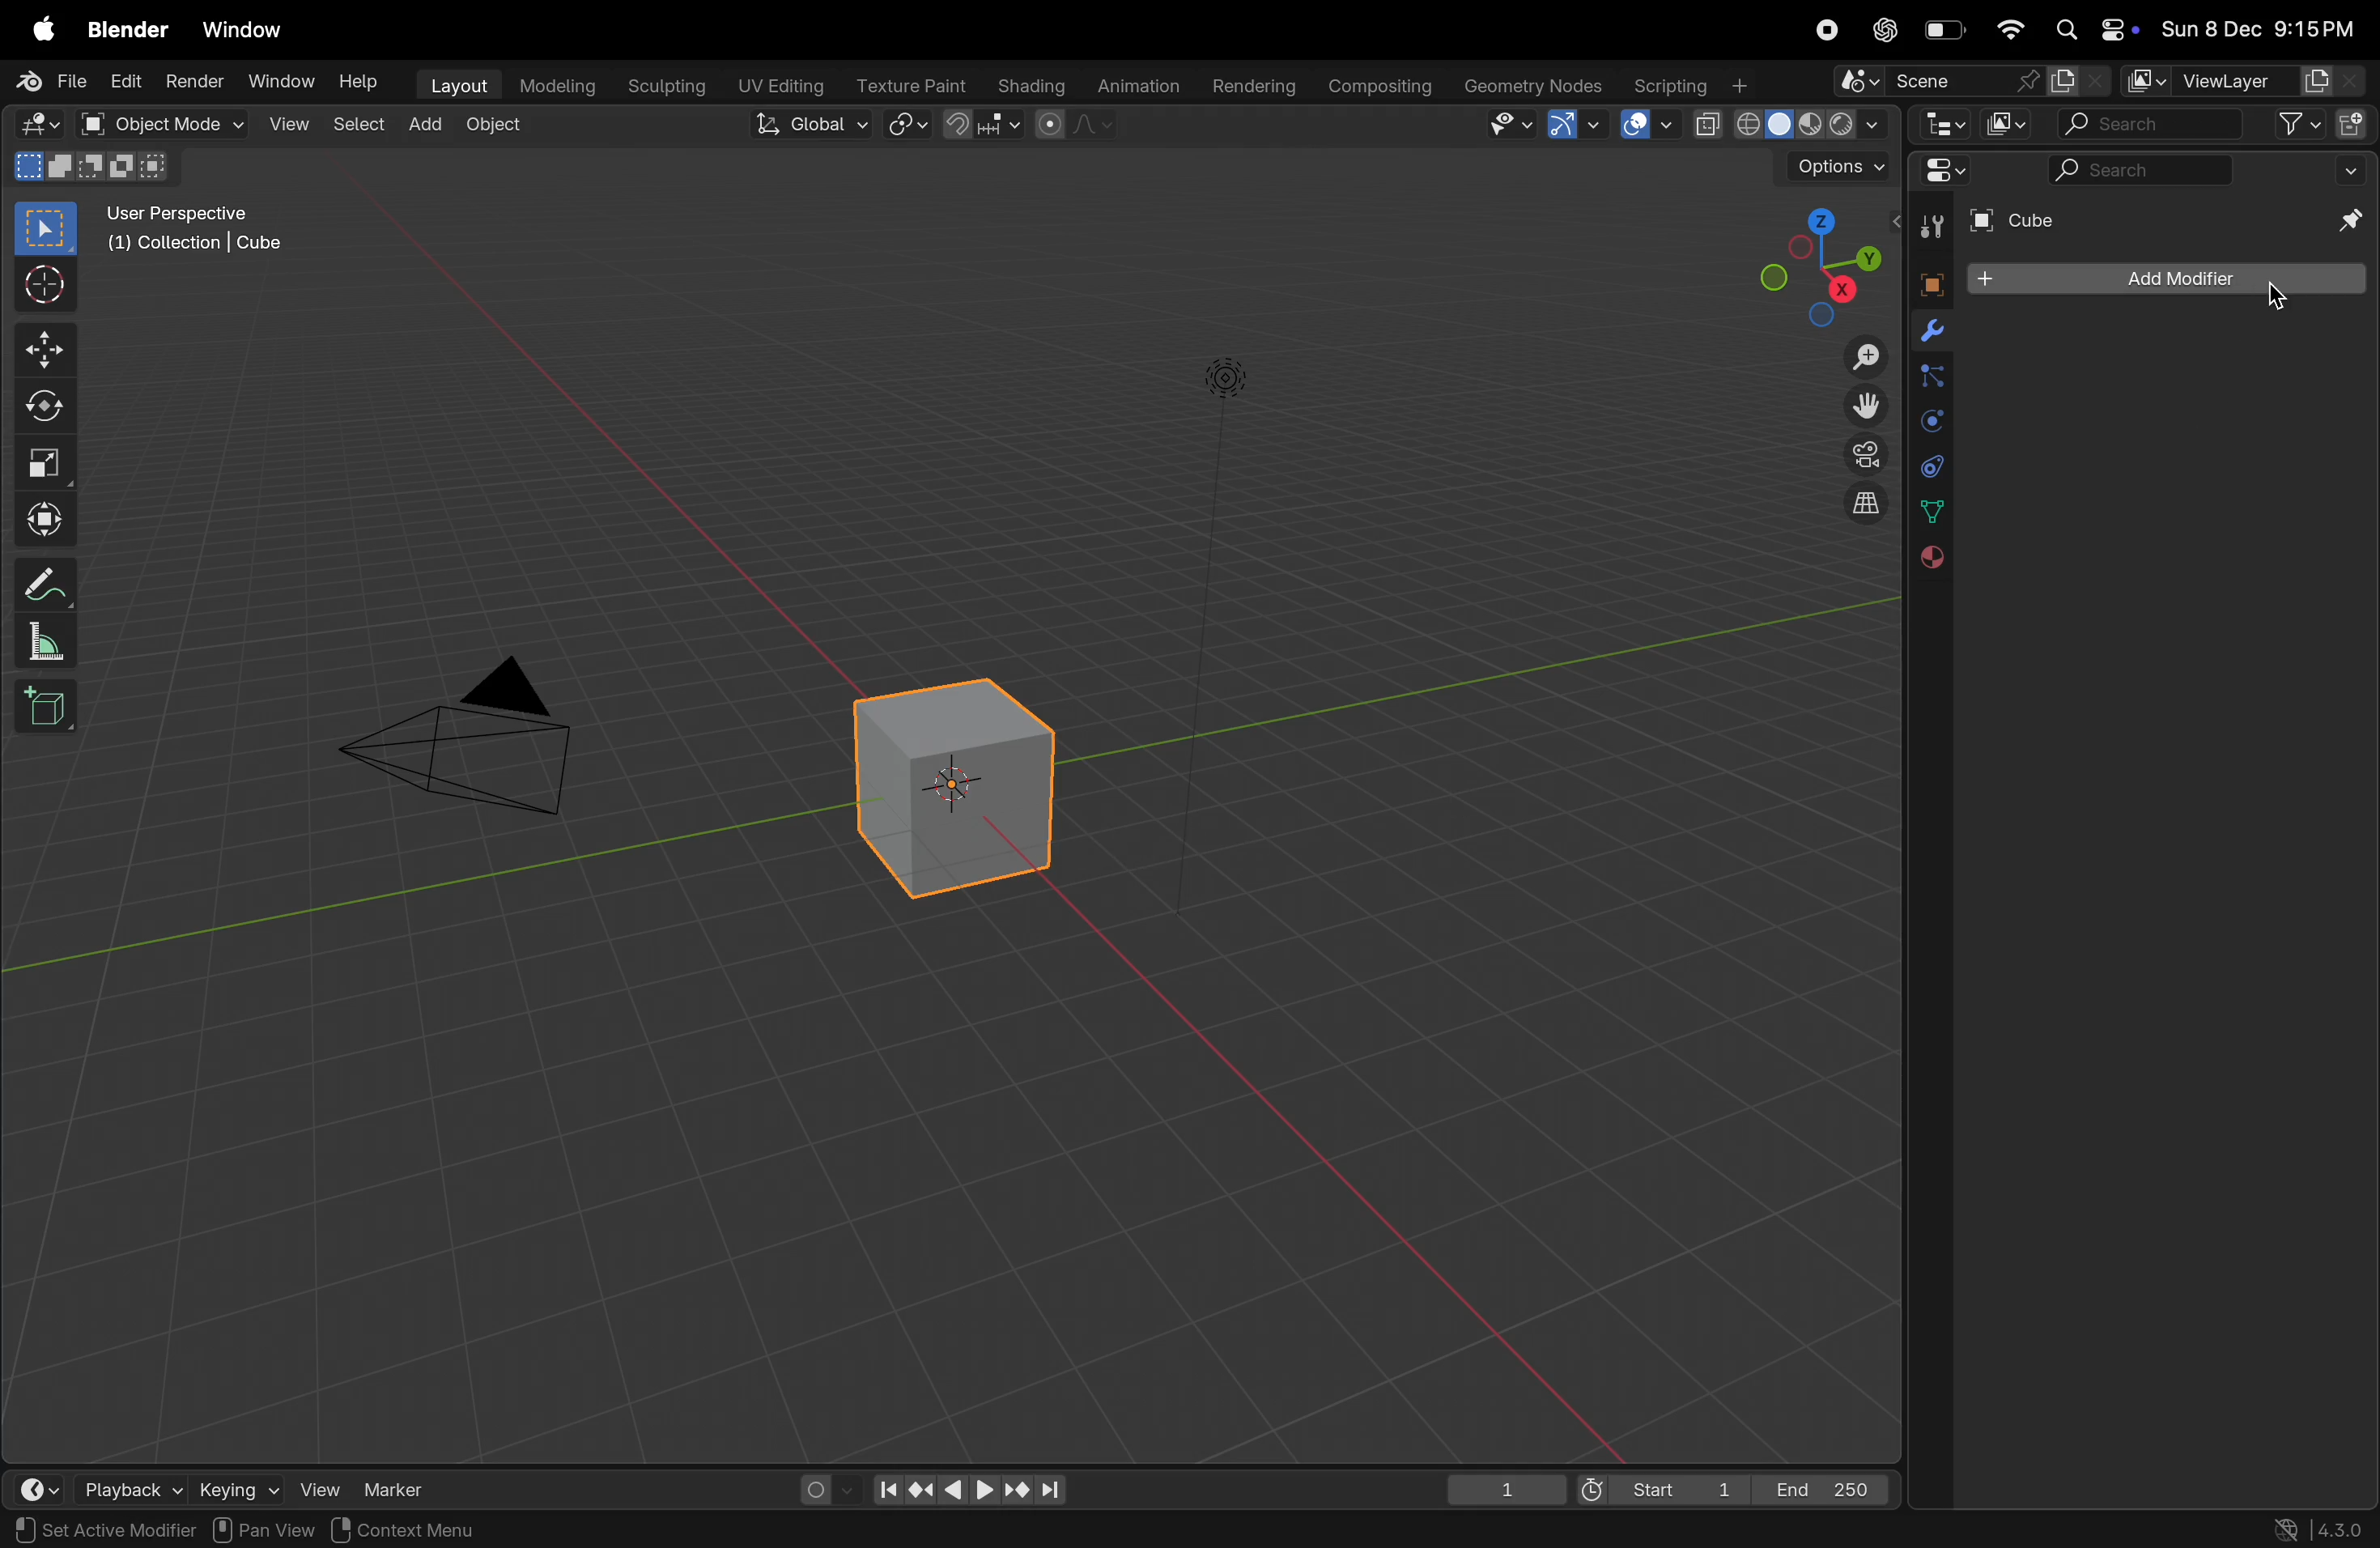  What do you see at coordinates (1930, 422) in the screenshot?
I see `physics` at bounding box center [1930, 422].